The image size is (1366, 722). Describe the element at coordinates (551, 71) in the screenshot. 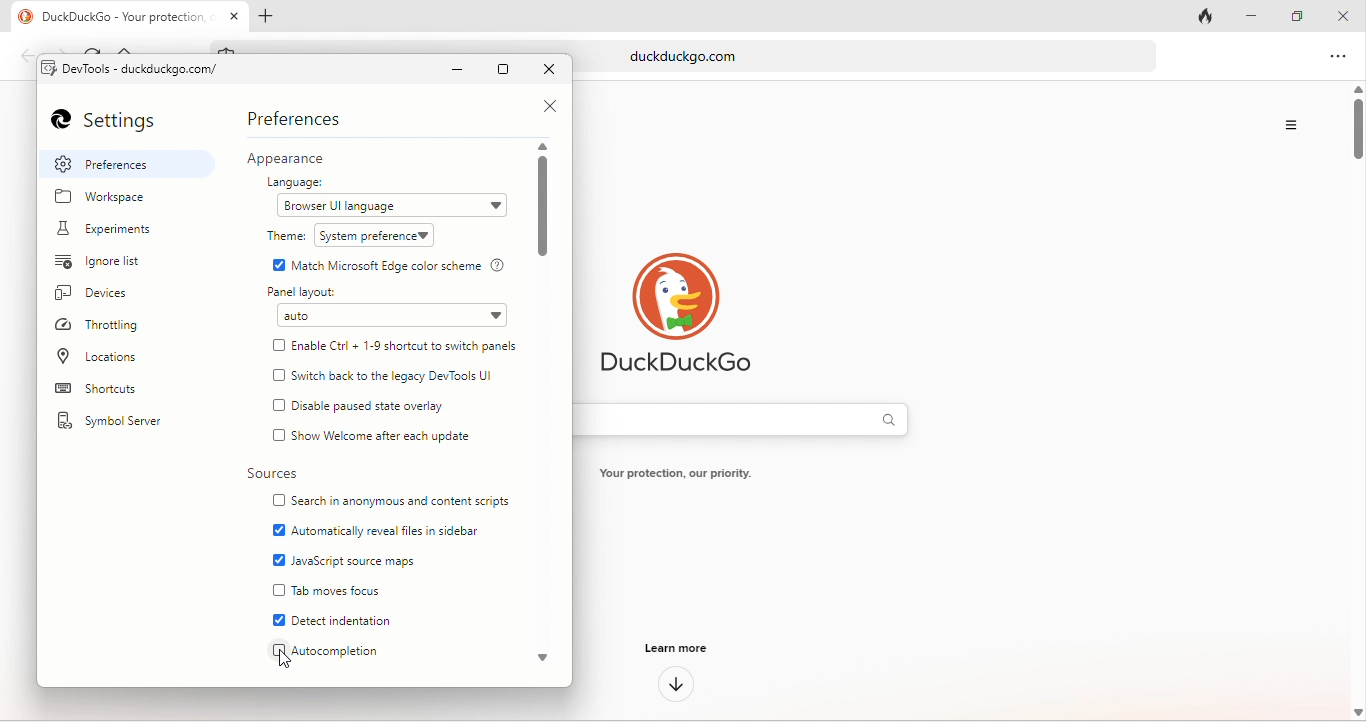

I see `close` at that location.